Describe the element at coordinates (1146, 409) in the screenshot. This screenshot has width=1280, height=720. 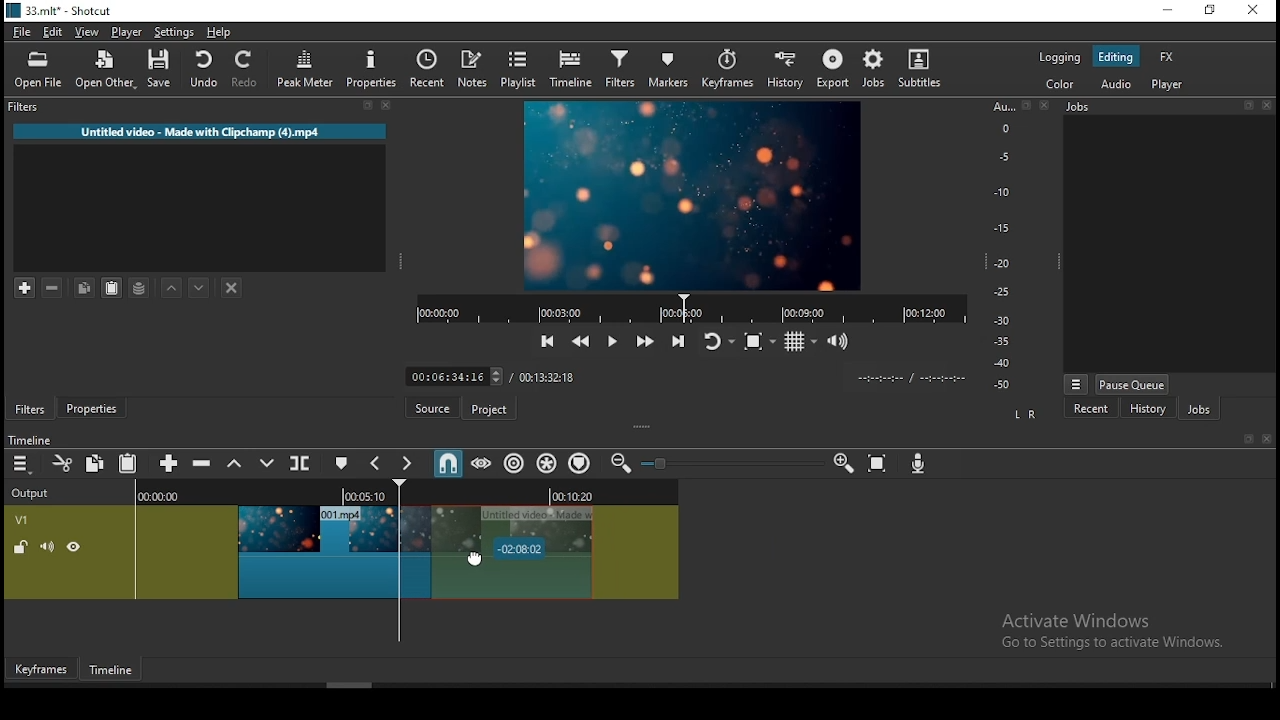
I see `history` at that location.